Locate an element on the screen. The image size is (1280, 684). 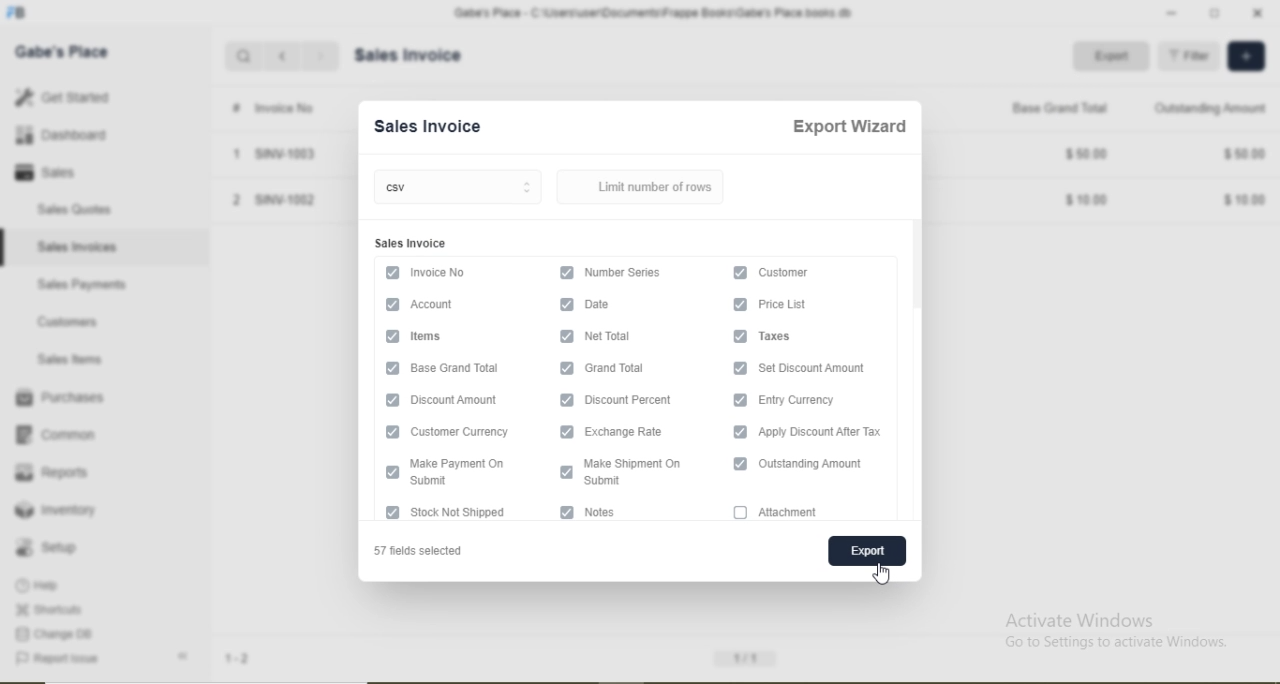
cursor is located at coordinates (885, 576).